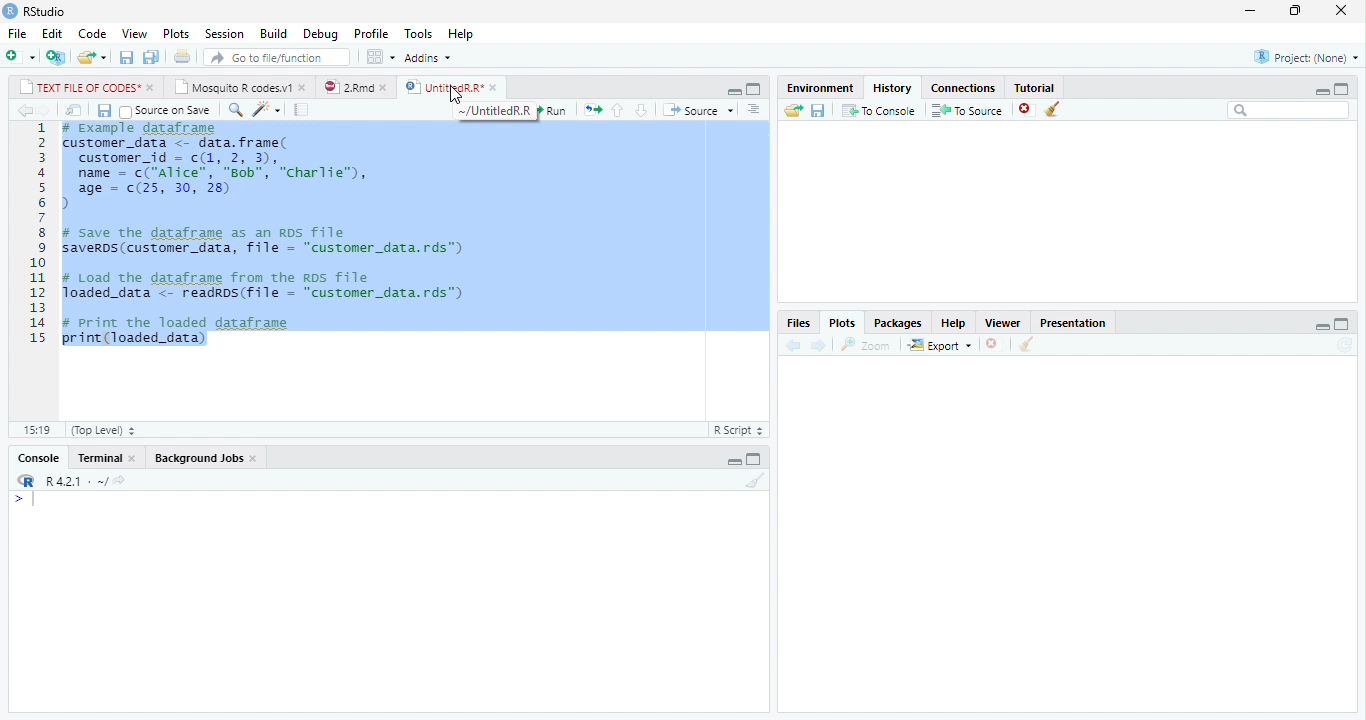  I want to click on Zoom, so click(866, 345).